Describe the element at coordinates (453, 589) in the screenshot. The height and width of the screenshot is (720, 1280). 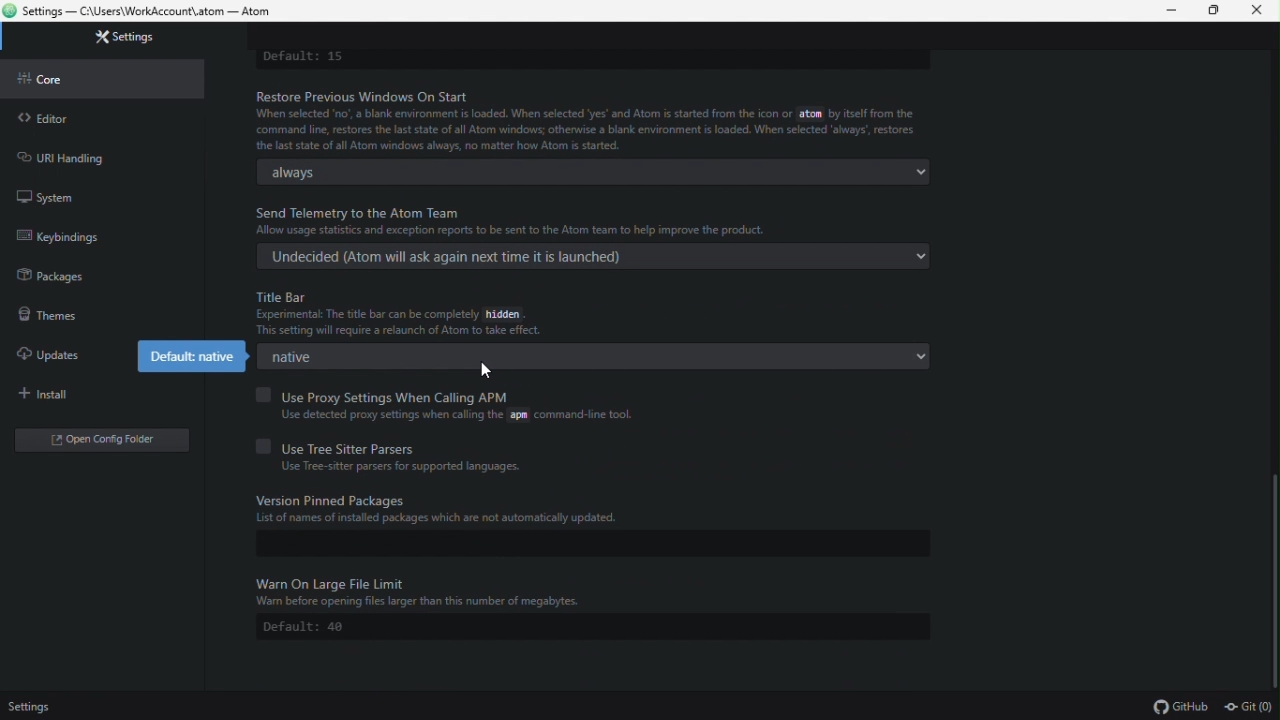
I see `Warn On Large File Limit Warn before opening the files larger than this number of megabytes.` at that location.